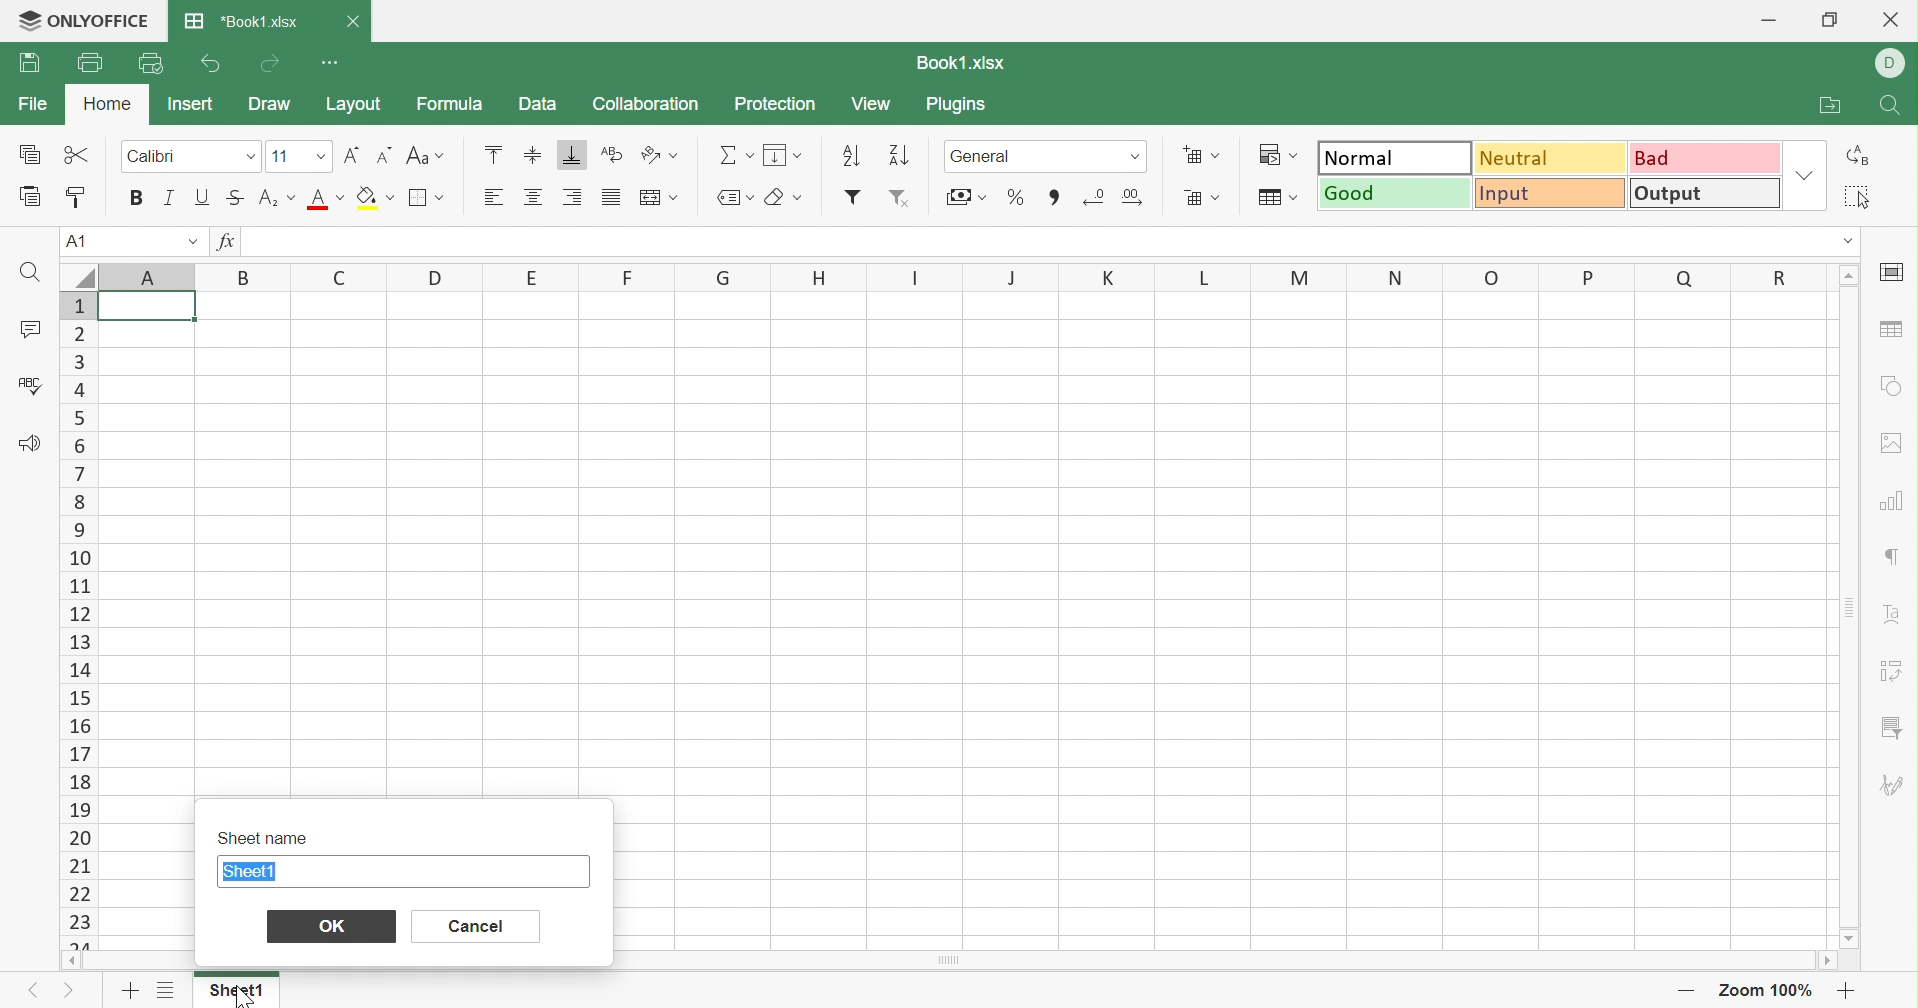  Describe the element at coordinates (272, 104) in the screenshot. I see `Draw` at that location.